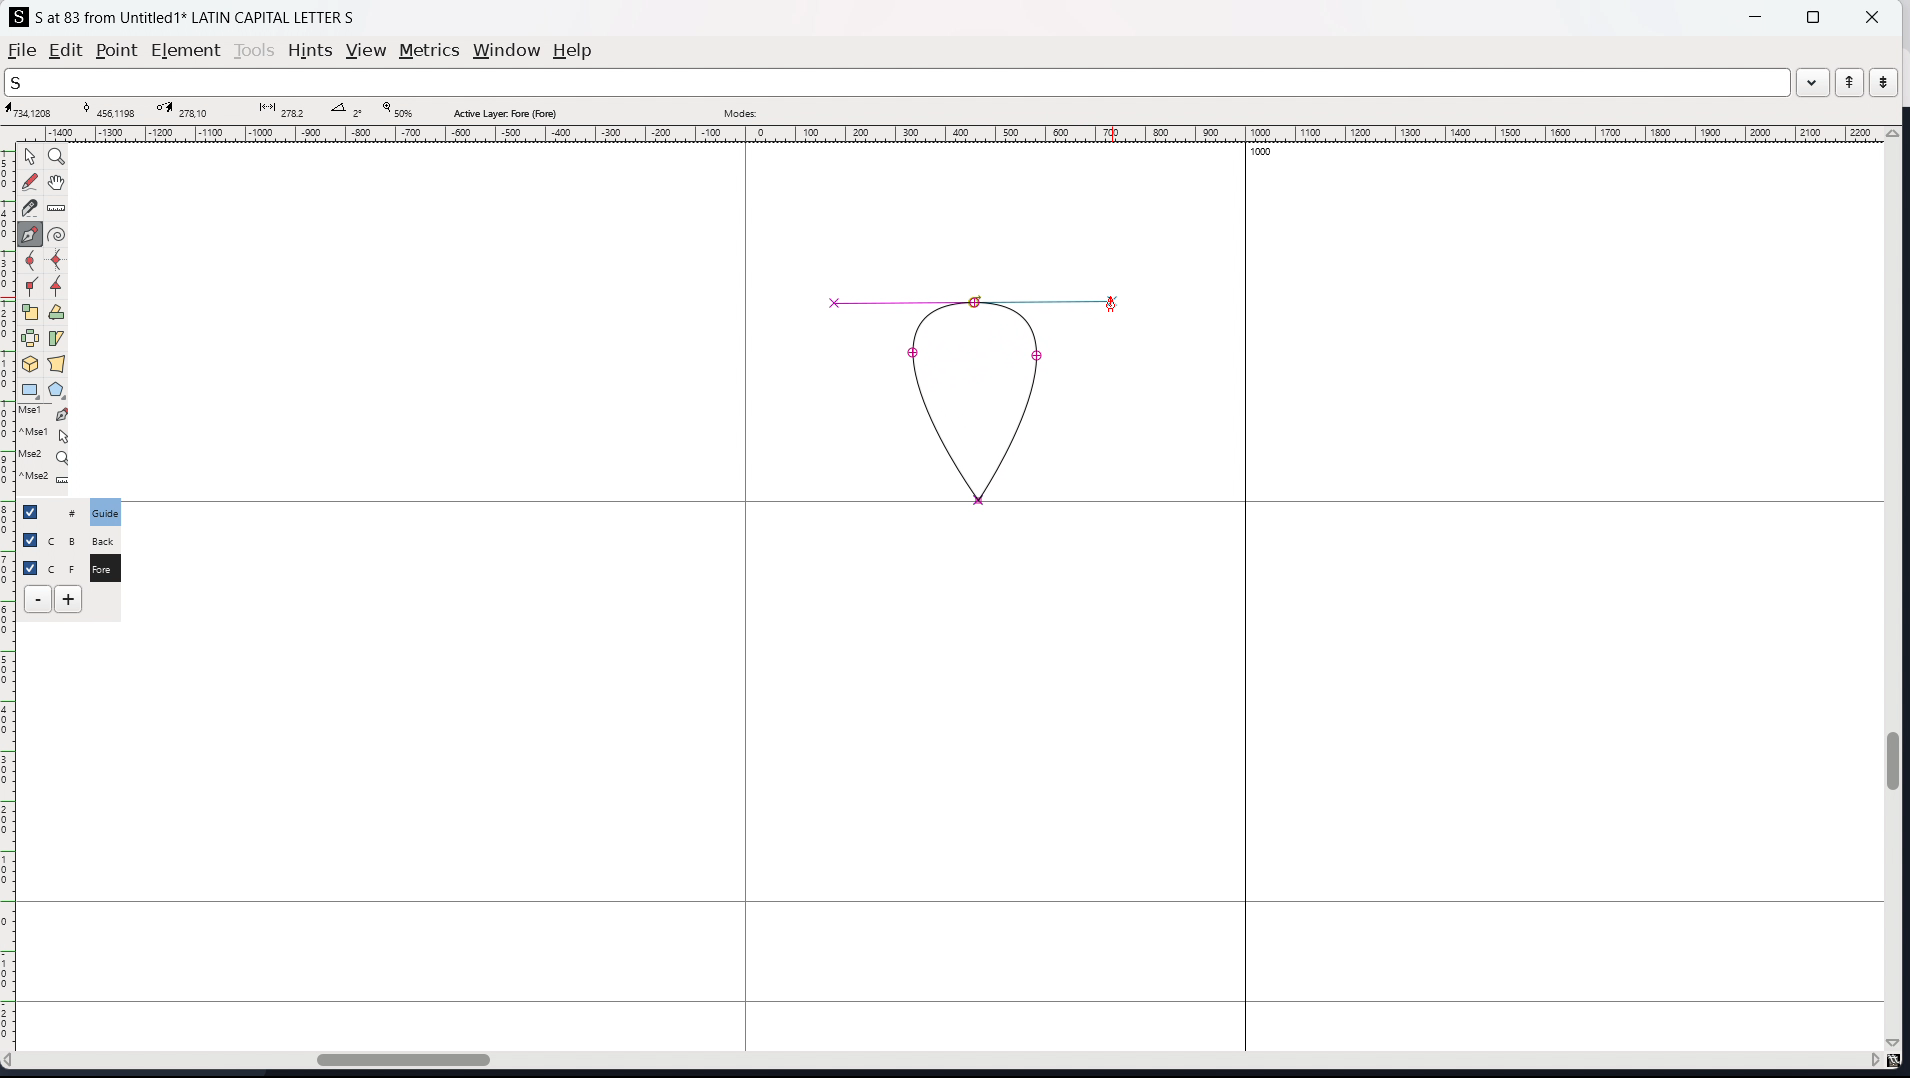 The image size is (1910, 1078). I want to click on add a curve point, so click(31, 261).